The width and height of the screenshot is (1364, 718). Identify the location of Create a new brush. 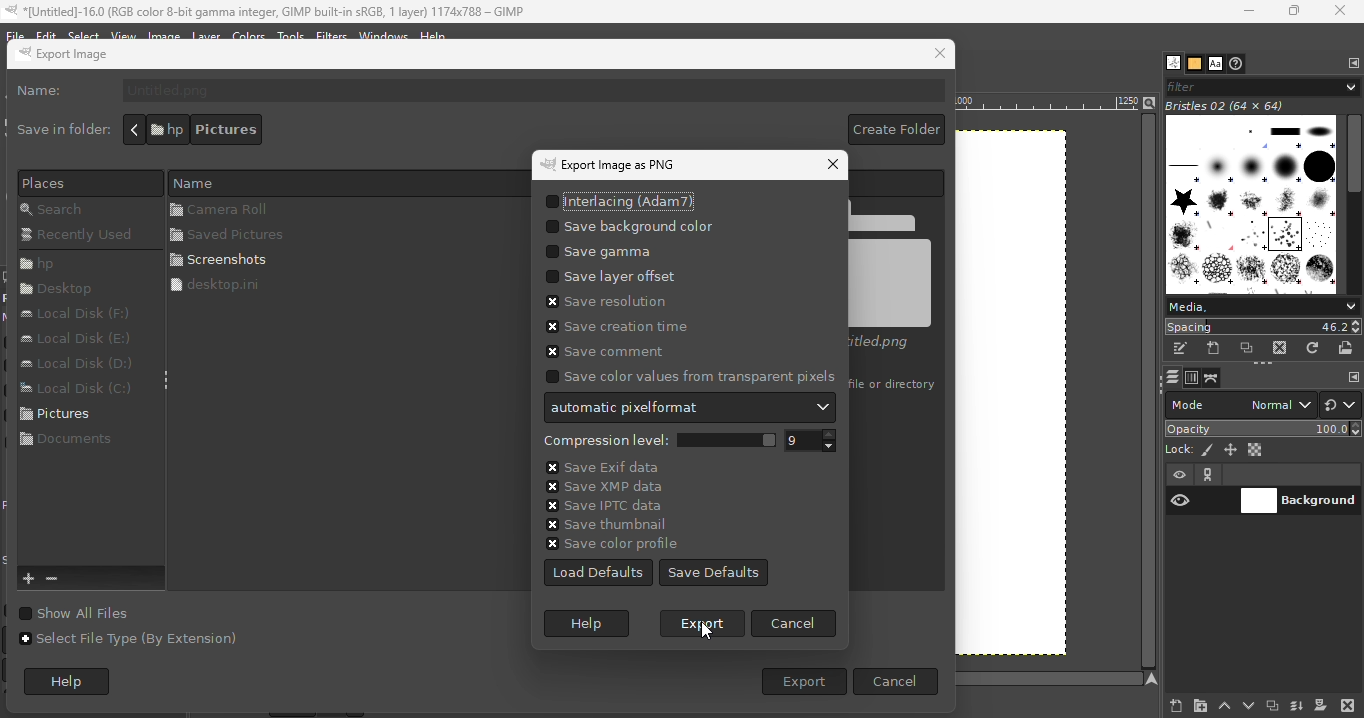
(1214, 348).